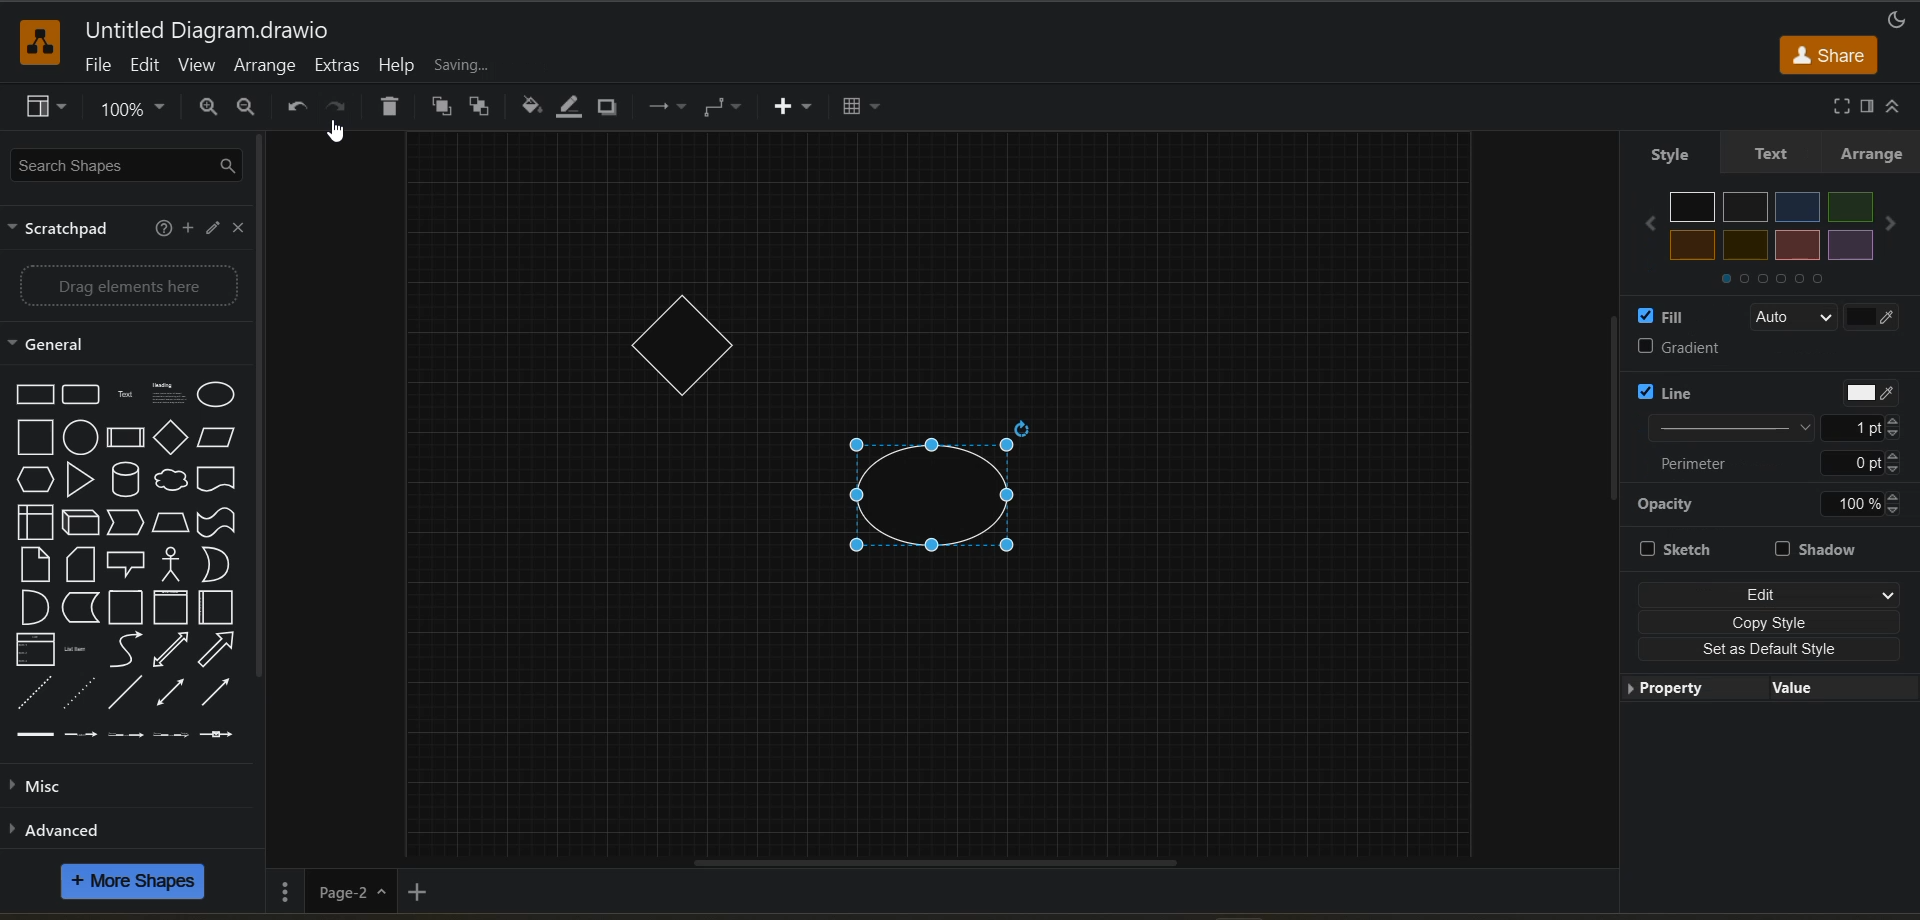 The image size is (1920, 920). What do you see at coordinates (1773, 158) in the screenshot?
I see `text` at bounding box center [1773, 158].